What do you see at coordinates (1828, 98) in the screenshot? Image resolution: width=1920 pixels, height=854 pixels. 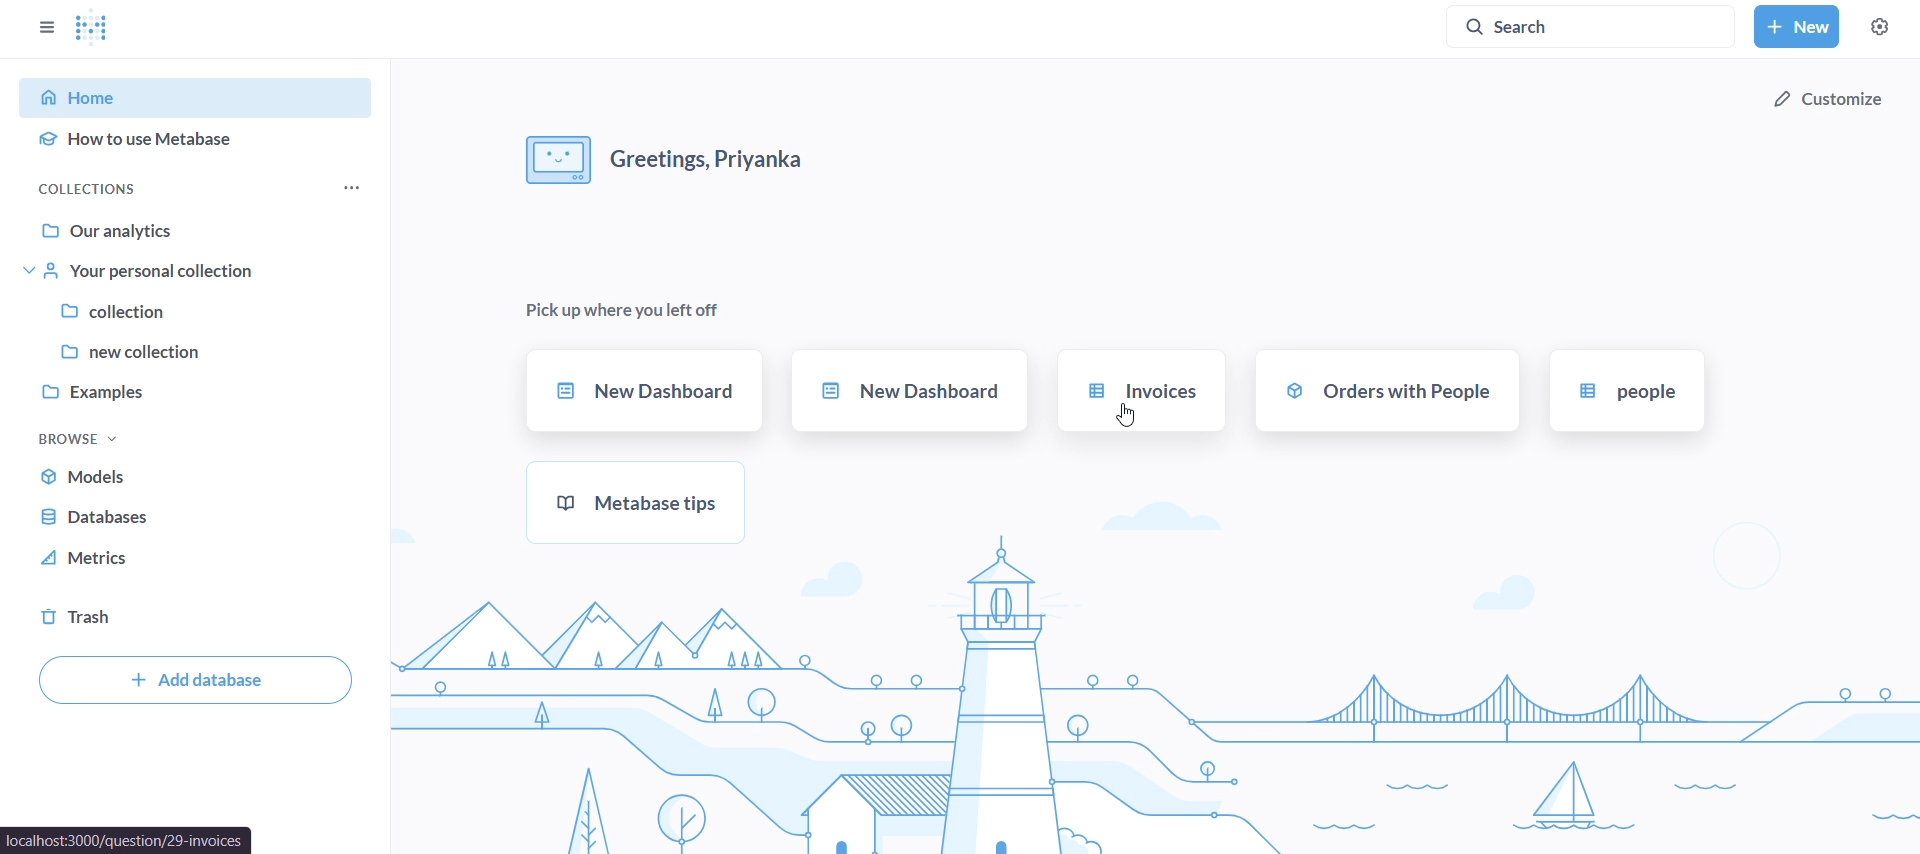 I see `customize` at bounding box center [1828, 98].